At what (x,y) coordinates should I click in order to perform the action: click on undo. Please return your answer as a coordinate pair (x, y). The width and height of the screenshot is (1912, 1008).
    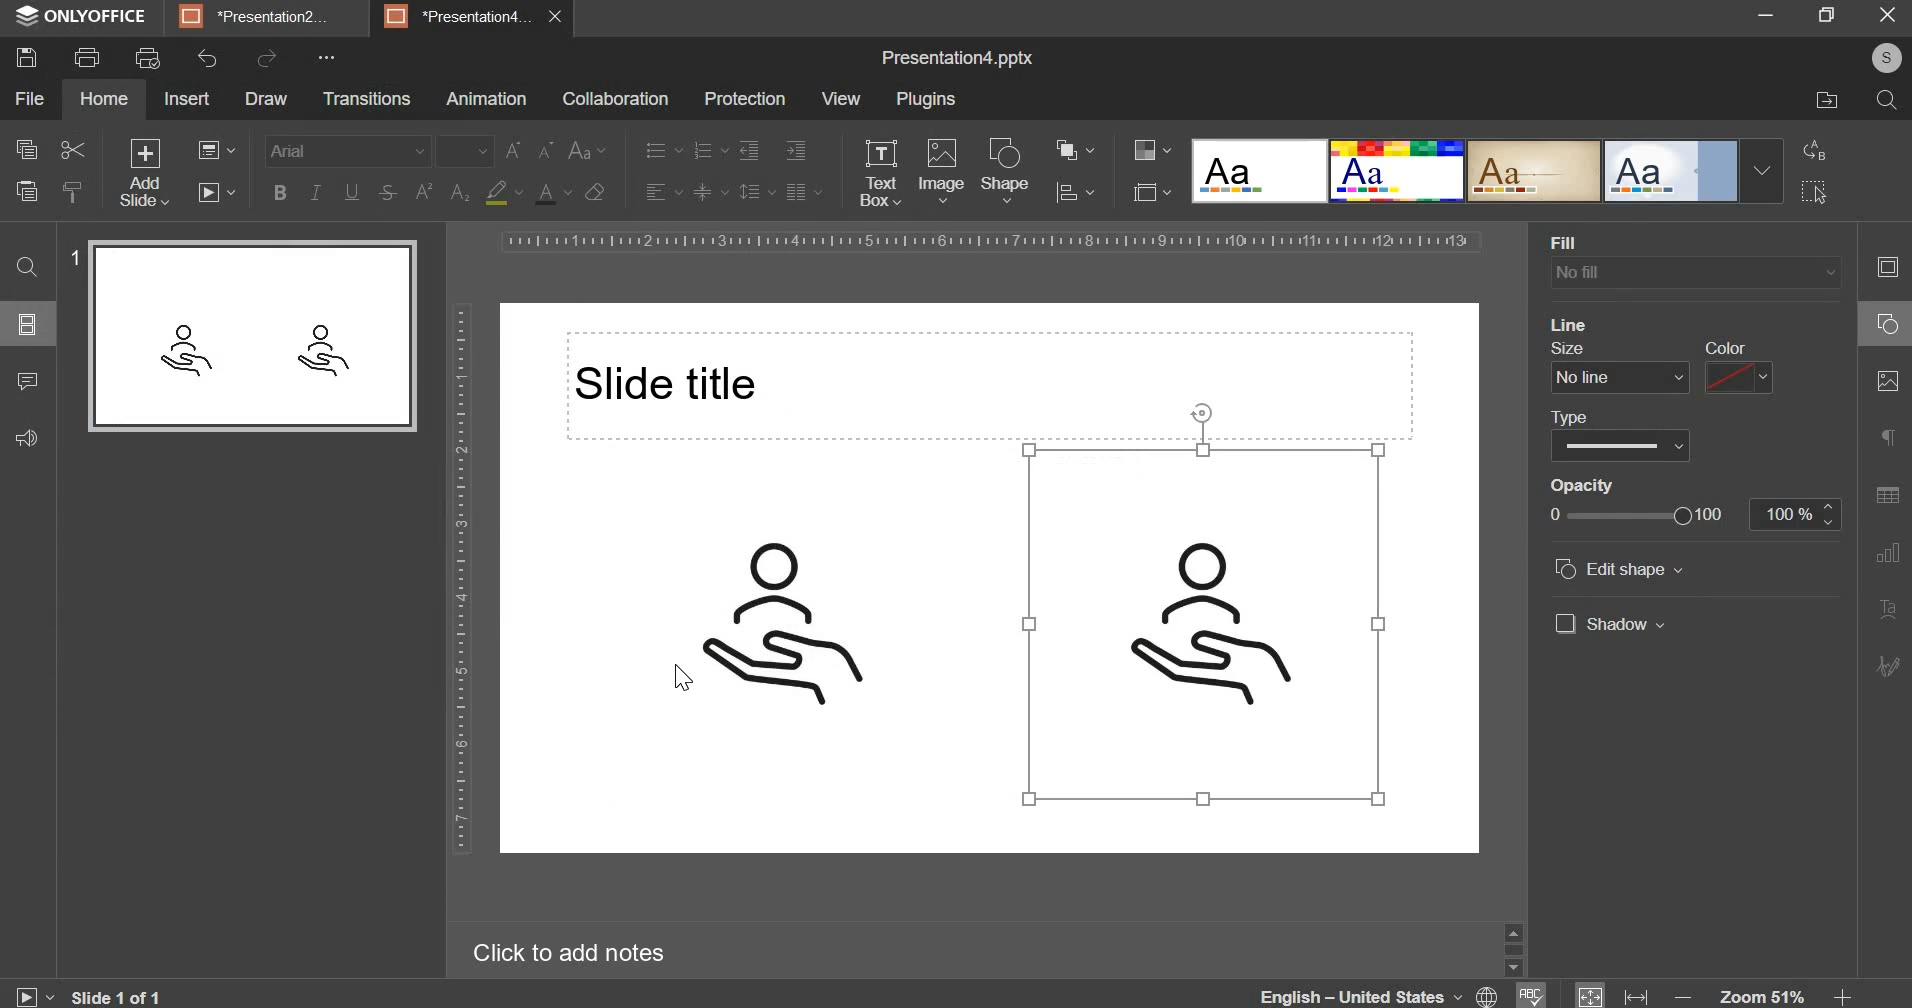
    Looking at the image, I should click on (204, 60).